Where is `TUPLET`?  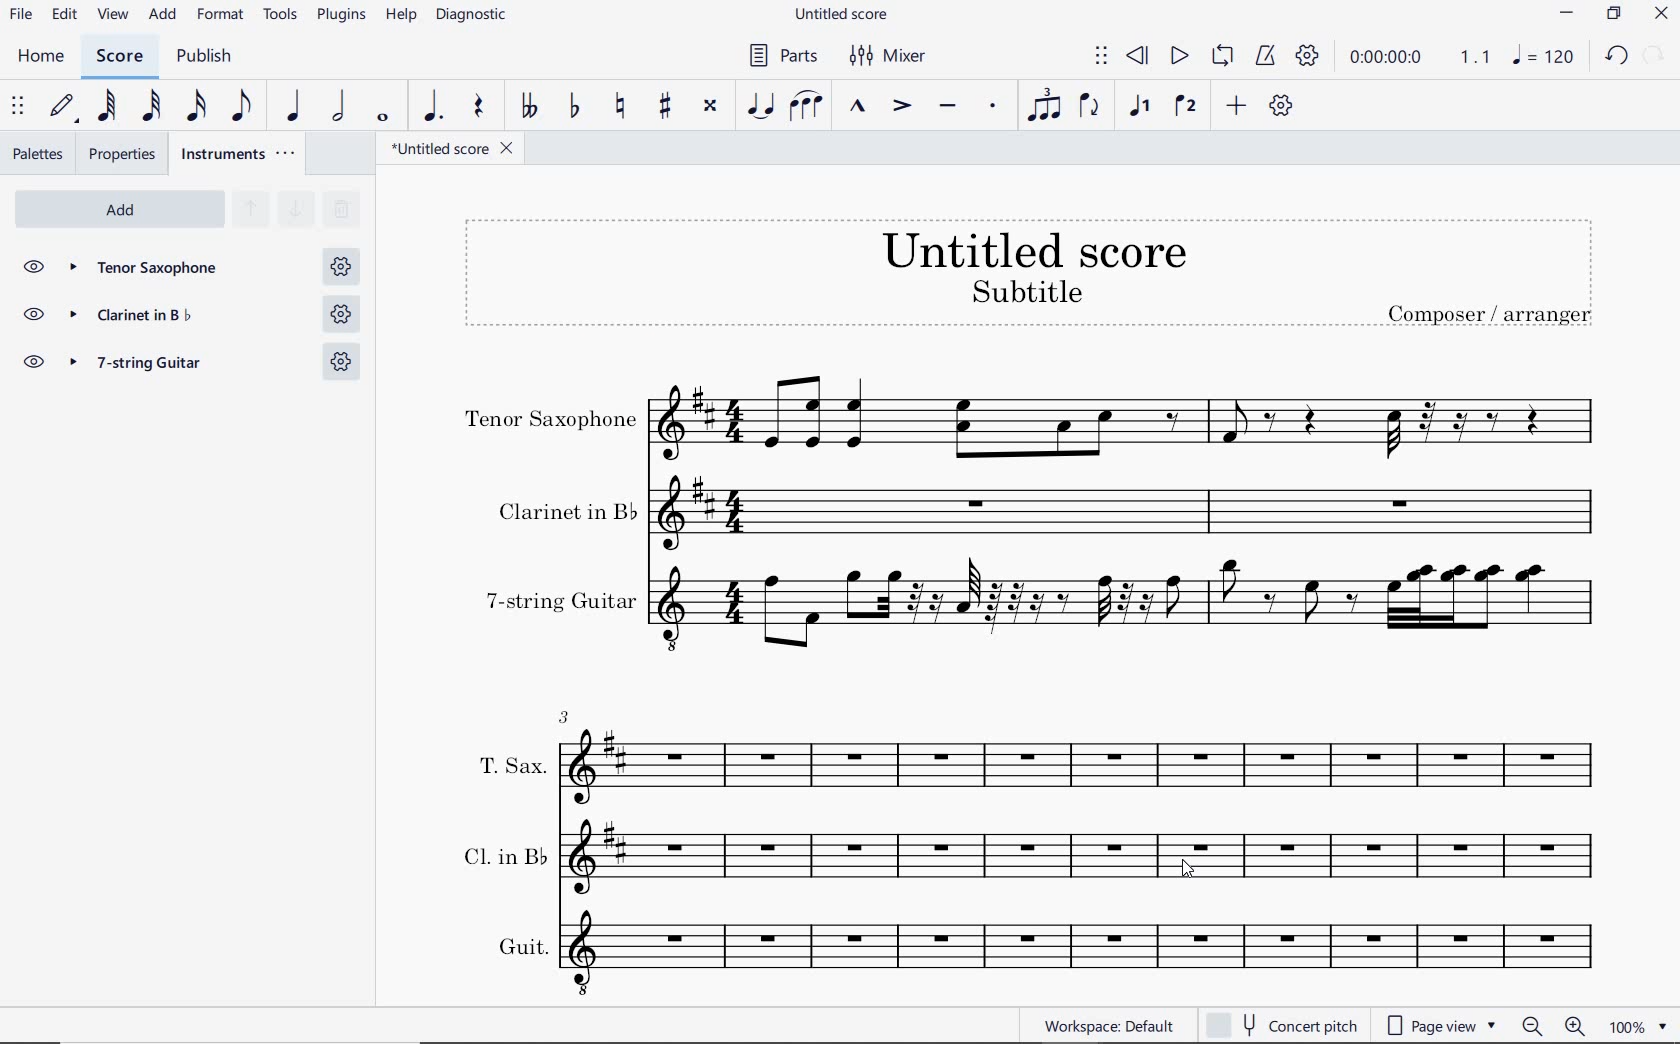 TUPLET is located at coordinates (1044, 105).